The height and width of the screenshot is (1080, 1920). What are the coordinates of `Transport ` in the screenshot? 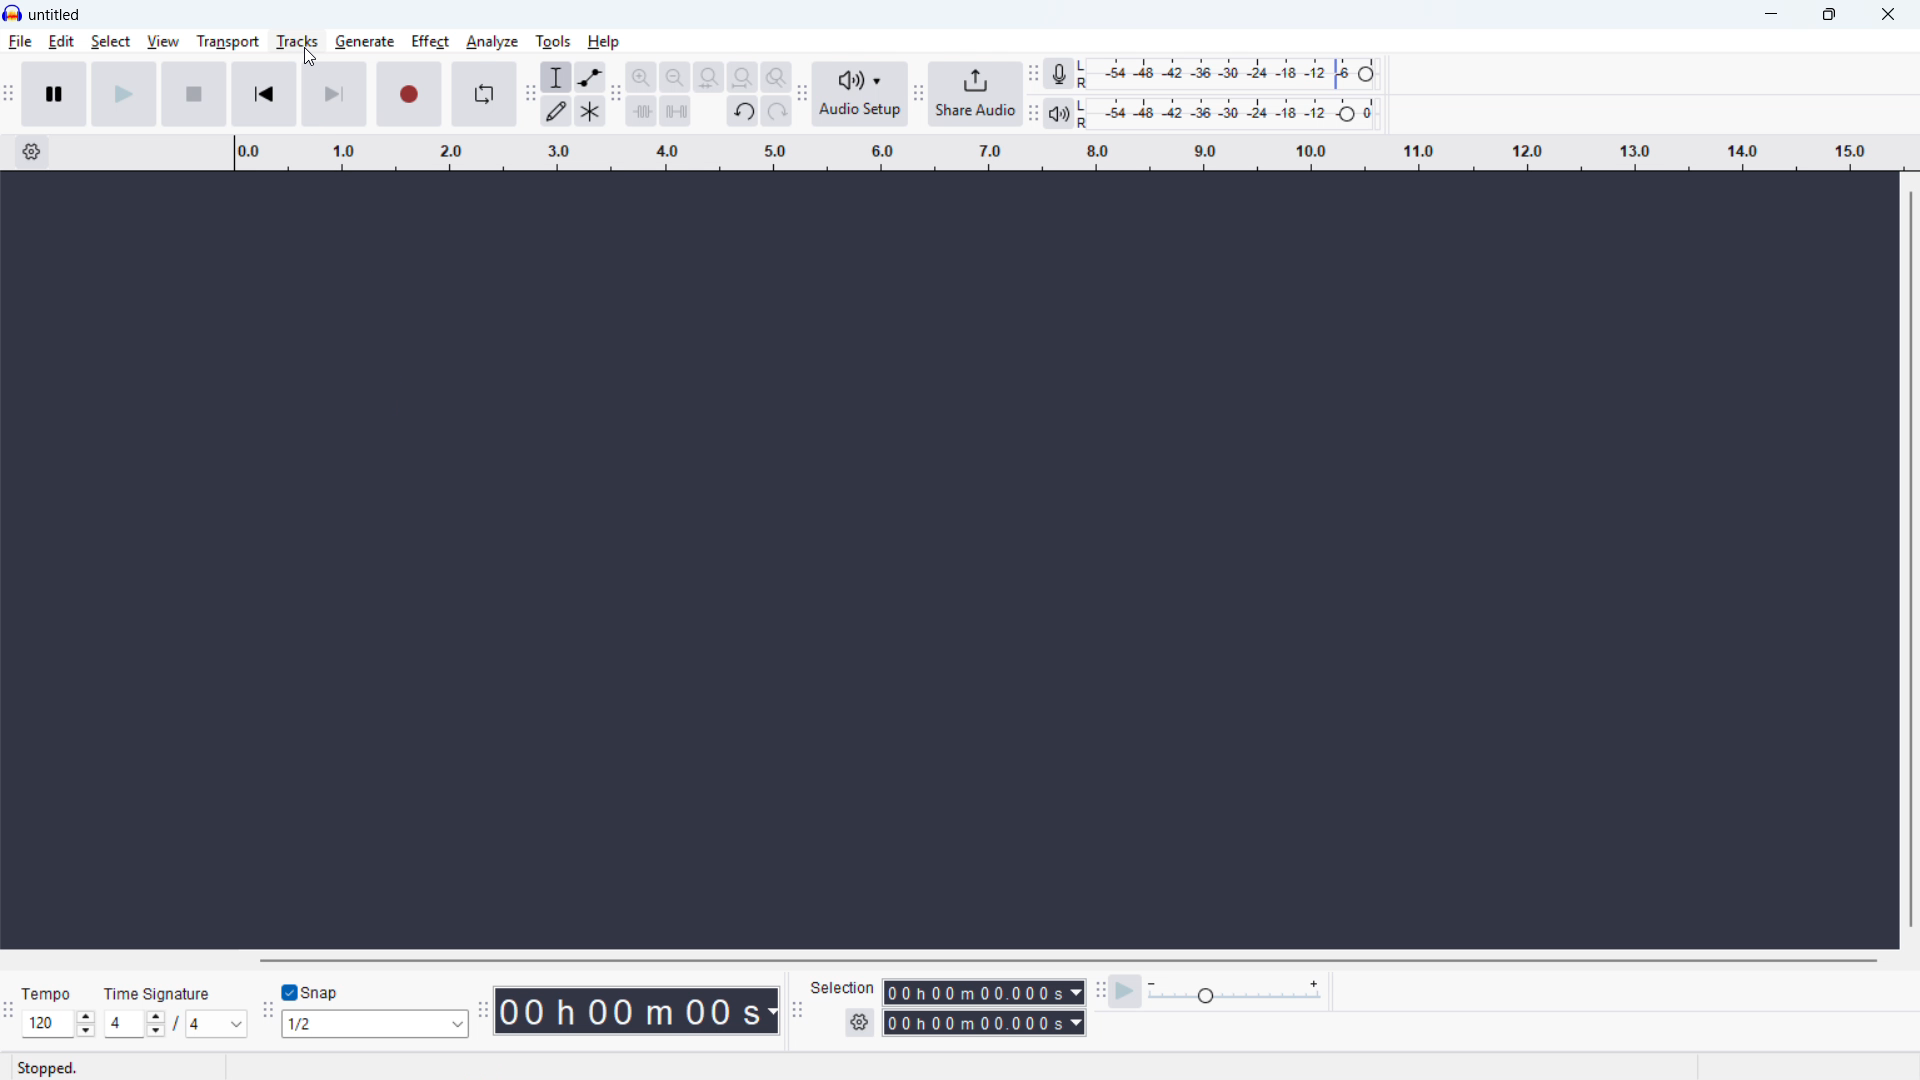 It's located at (228, 41).